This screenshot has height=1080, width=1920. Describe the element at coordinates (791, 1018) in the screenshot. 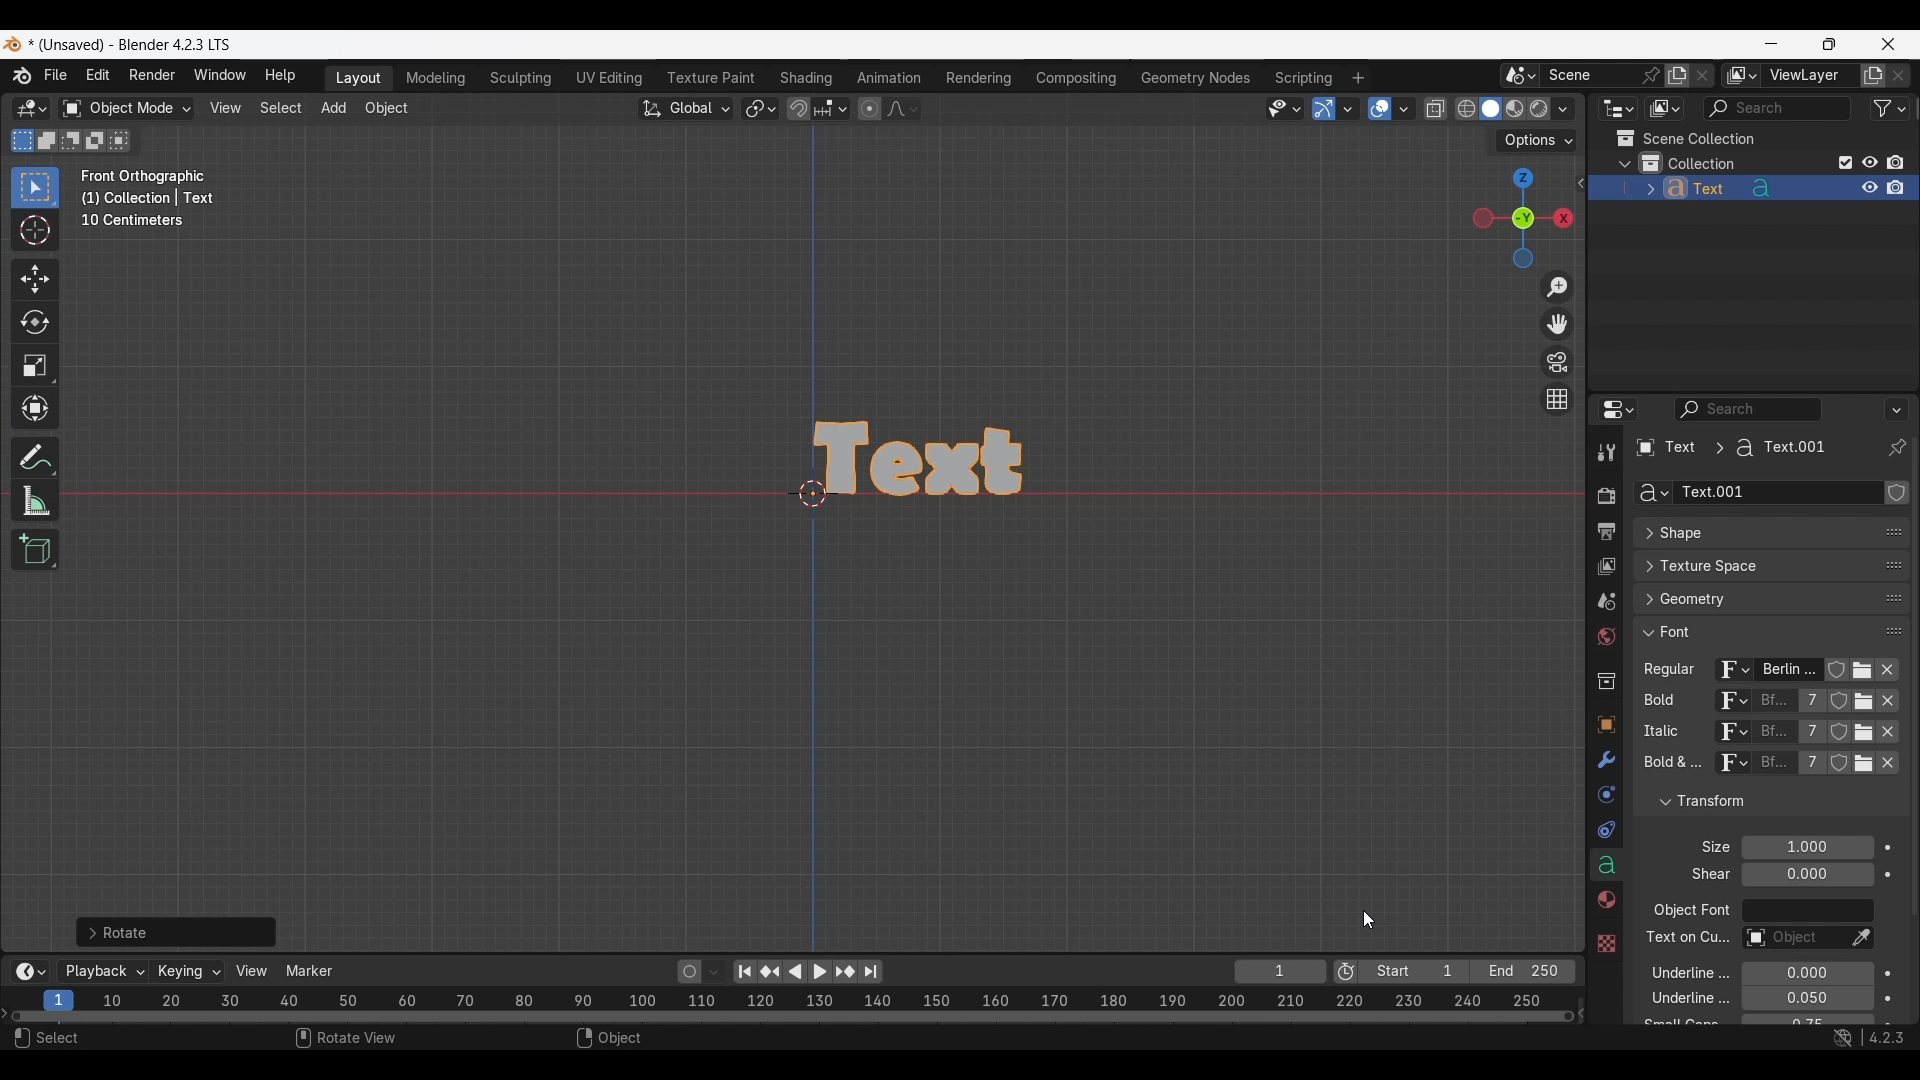

I see `Frames timeline slider` at that location.